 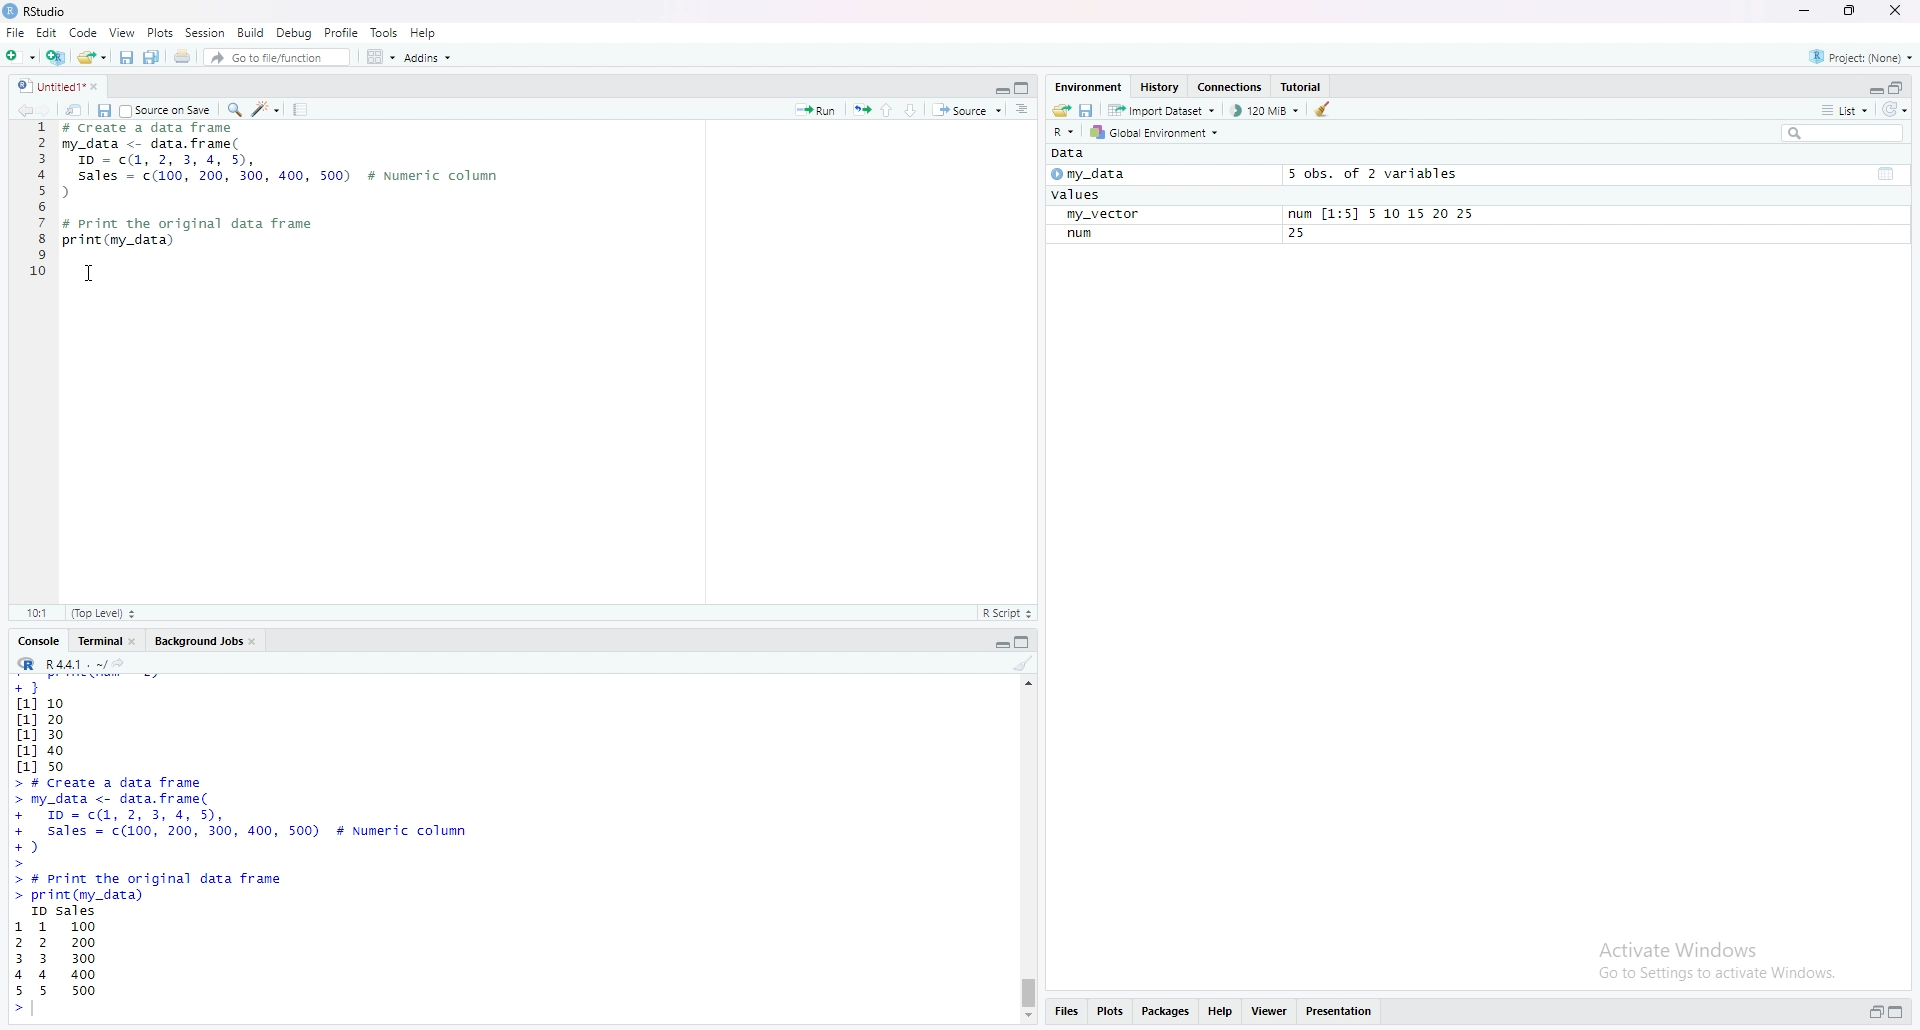 I want to click on compile report, so click(x=302, y=110).